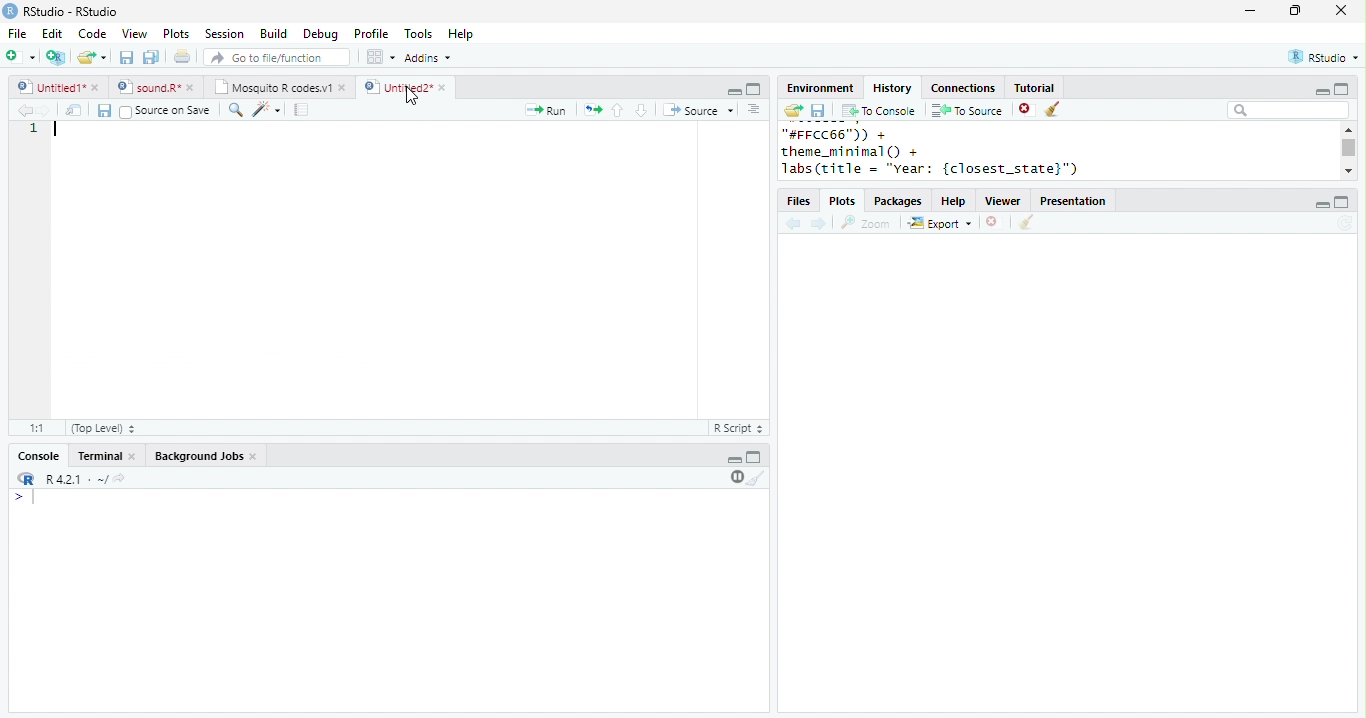 This screenshot has height=718, width=1366. What do you see at coordinates (36, 427) in the screenshot?
I see `1:1` at bounding box center [36, 427].